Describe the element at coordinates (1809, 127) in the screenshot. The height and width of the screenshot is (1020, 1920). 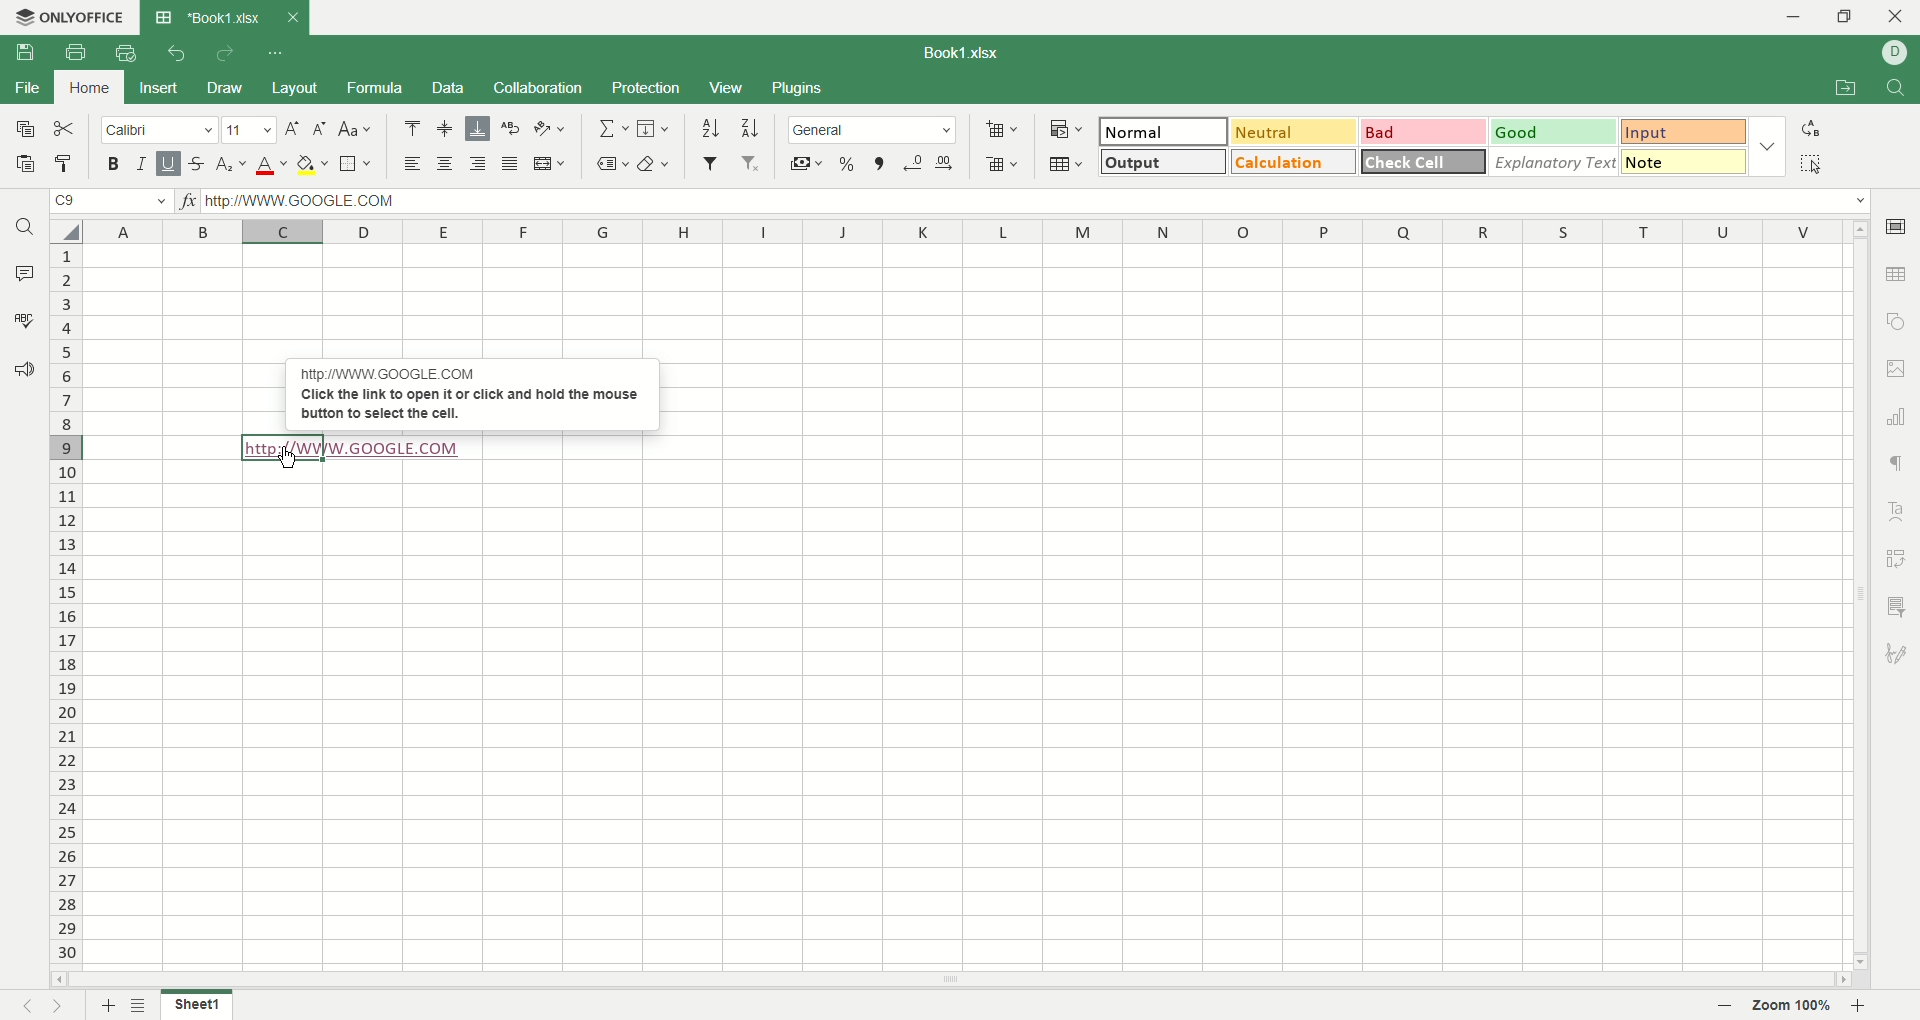
I see `replace` at that location.